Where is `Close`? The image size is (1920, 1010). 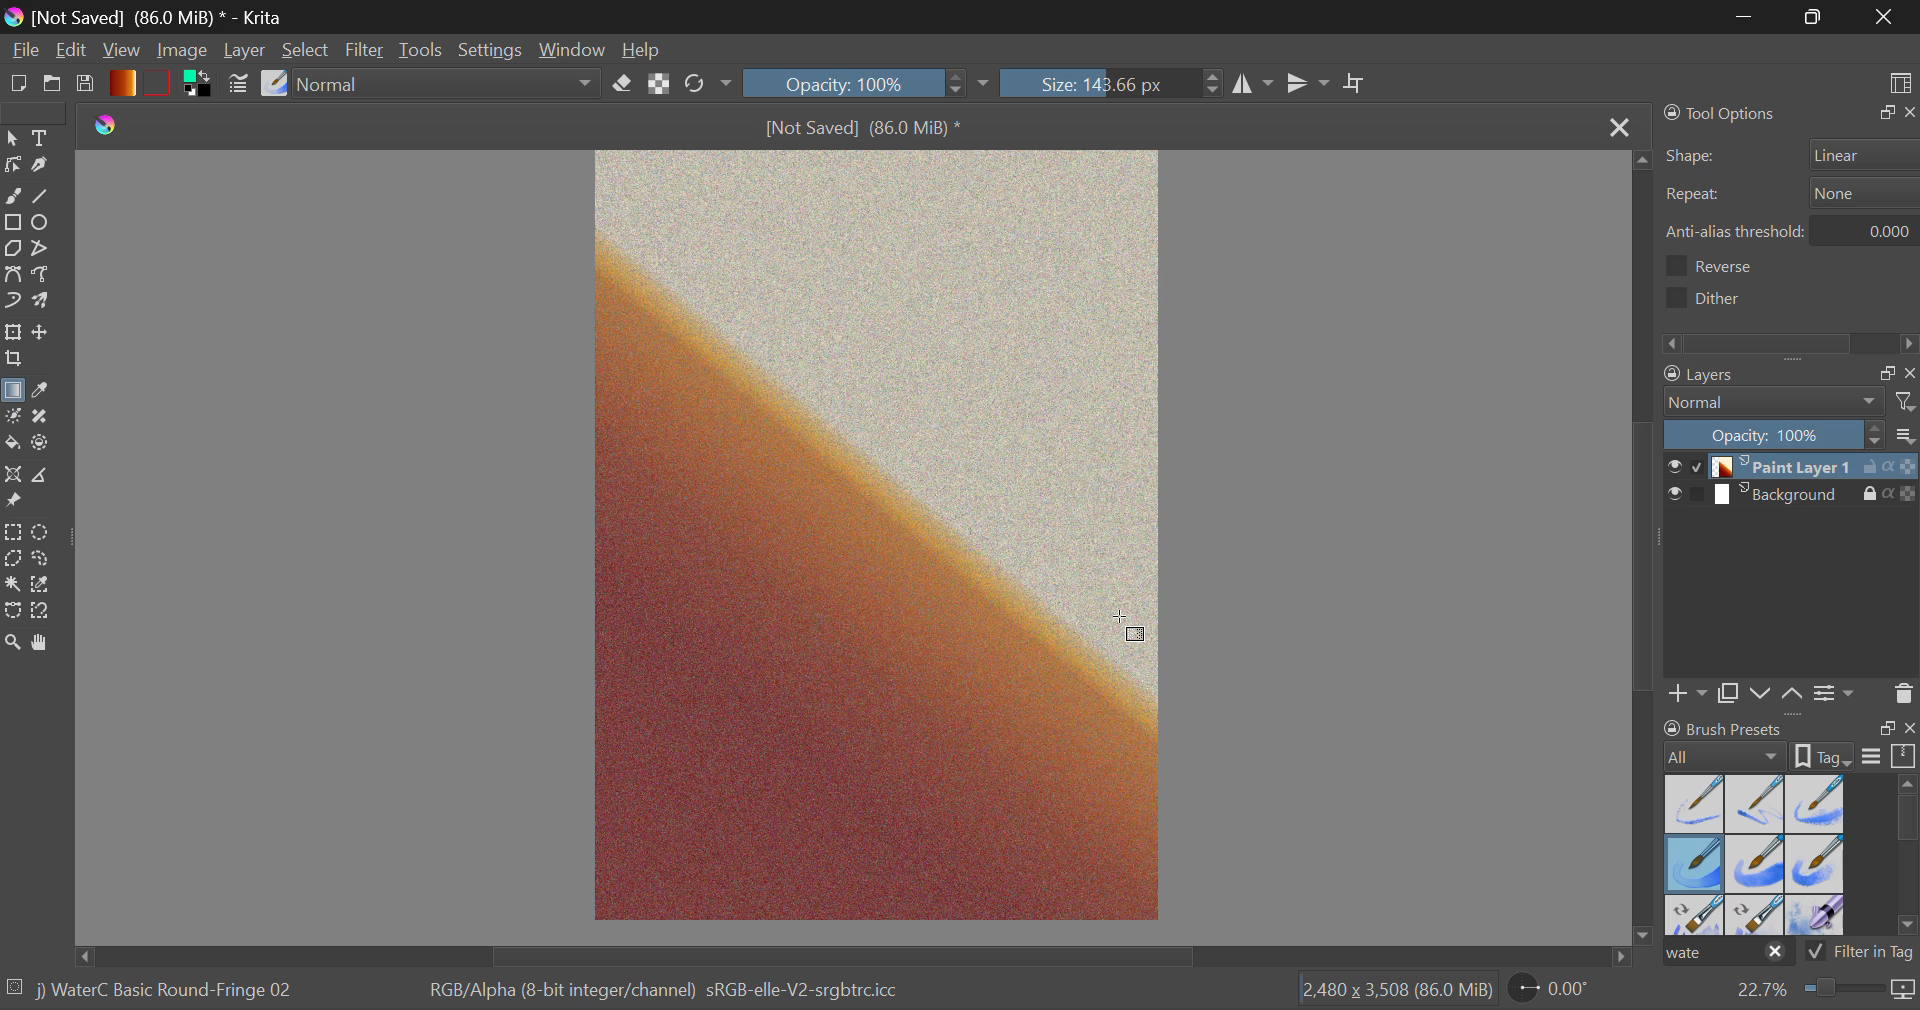
Close is located at coordinates (1885, 17).